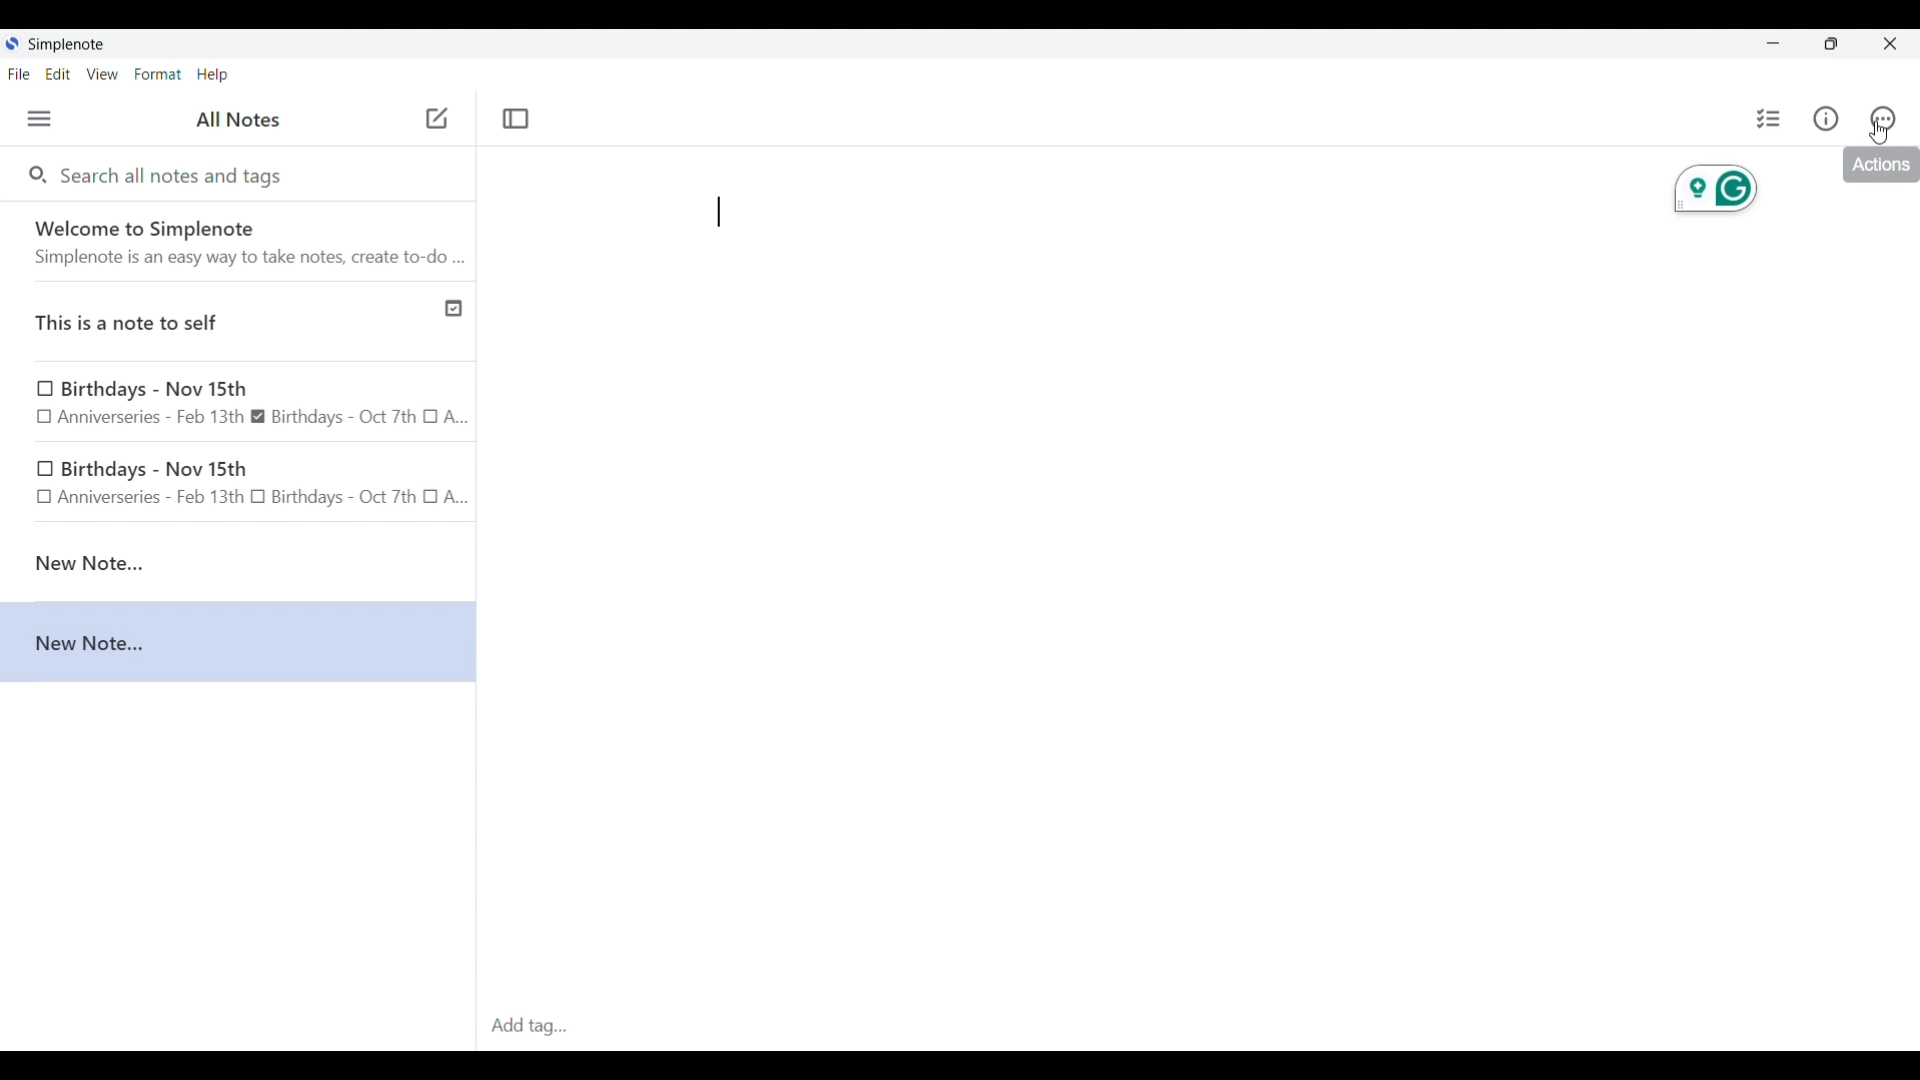 This screenshot has height=1080, width=1920. What do you see at coordinates (1773, 43) in the screenshot?
I see `Minimize` at bounding box center [1773, 43].